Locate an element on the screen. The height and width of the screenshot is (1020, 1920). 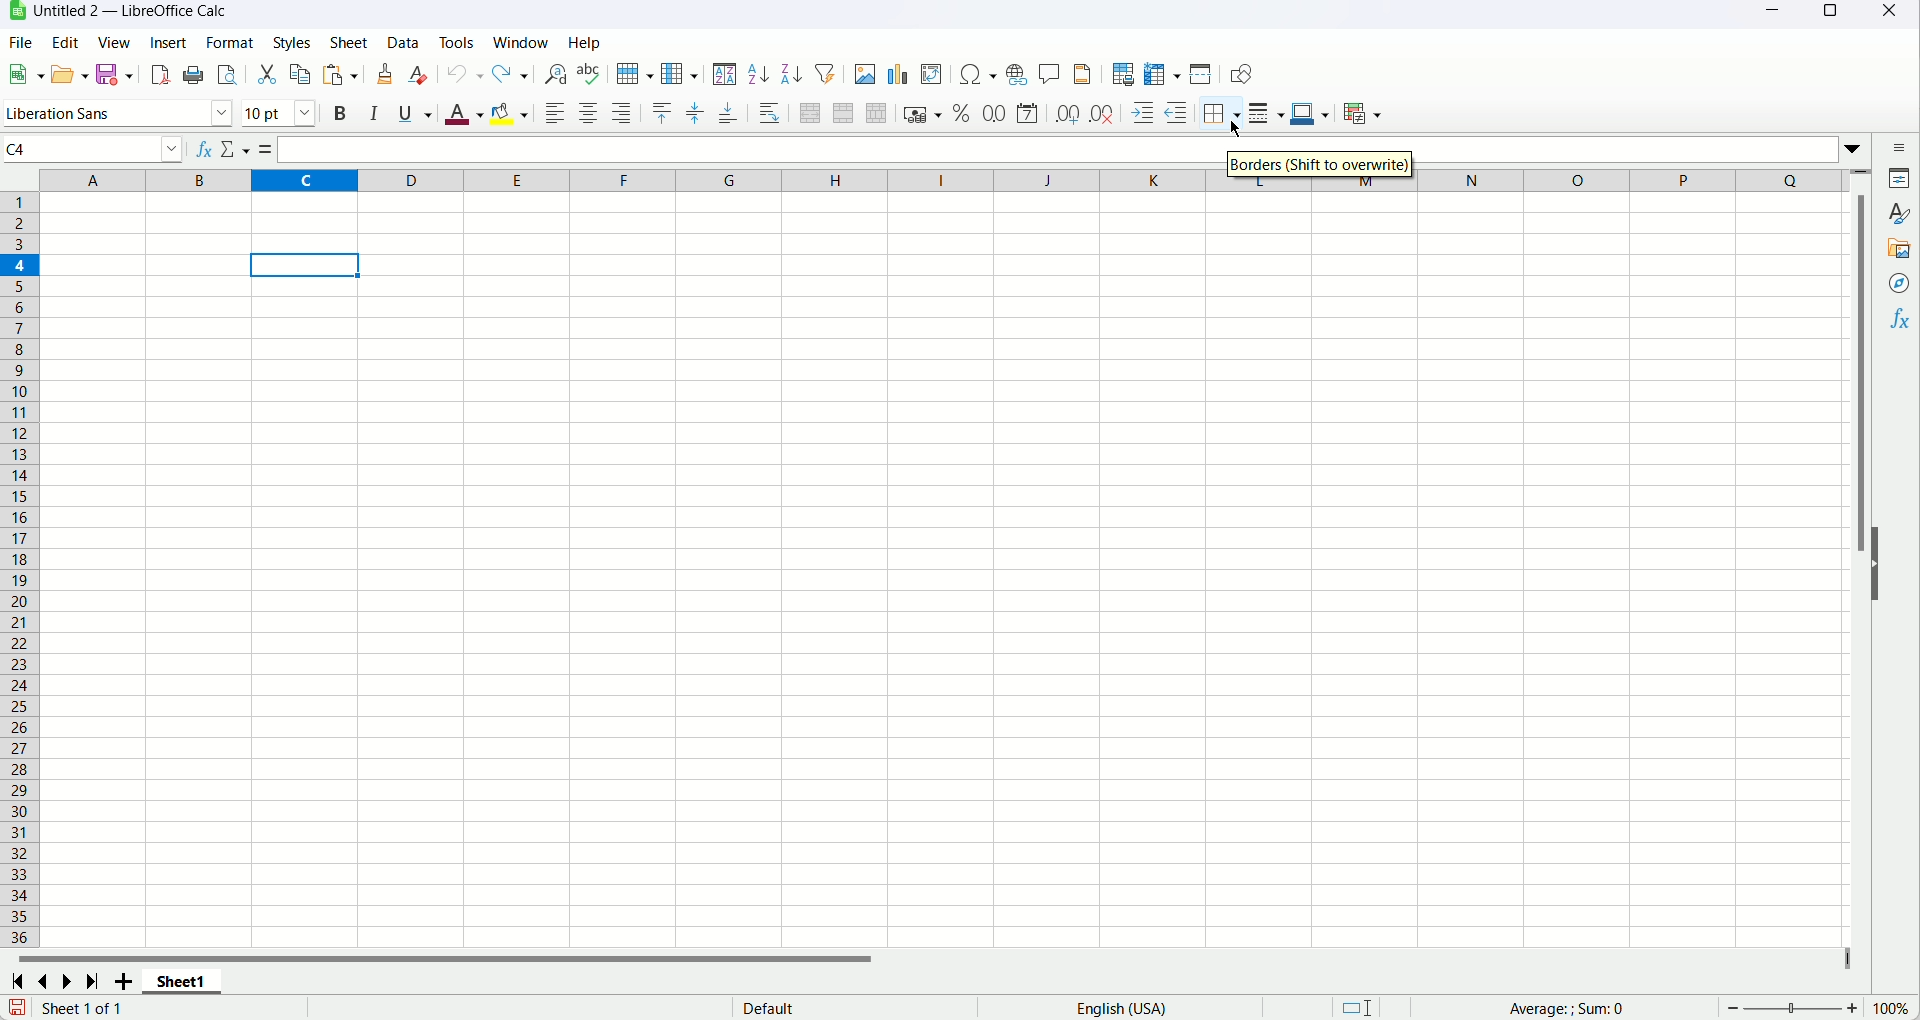
Insert symbol is located at coordinates (980, 73).